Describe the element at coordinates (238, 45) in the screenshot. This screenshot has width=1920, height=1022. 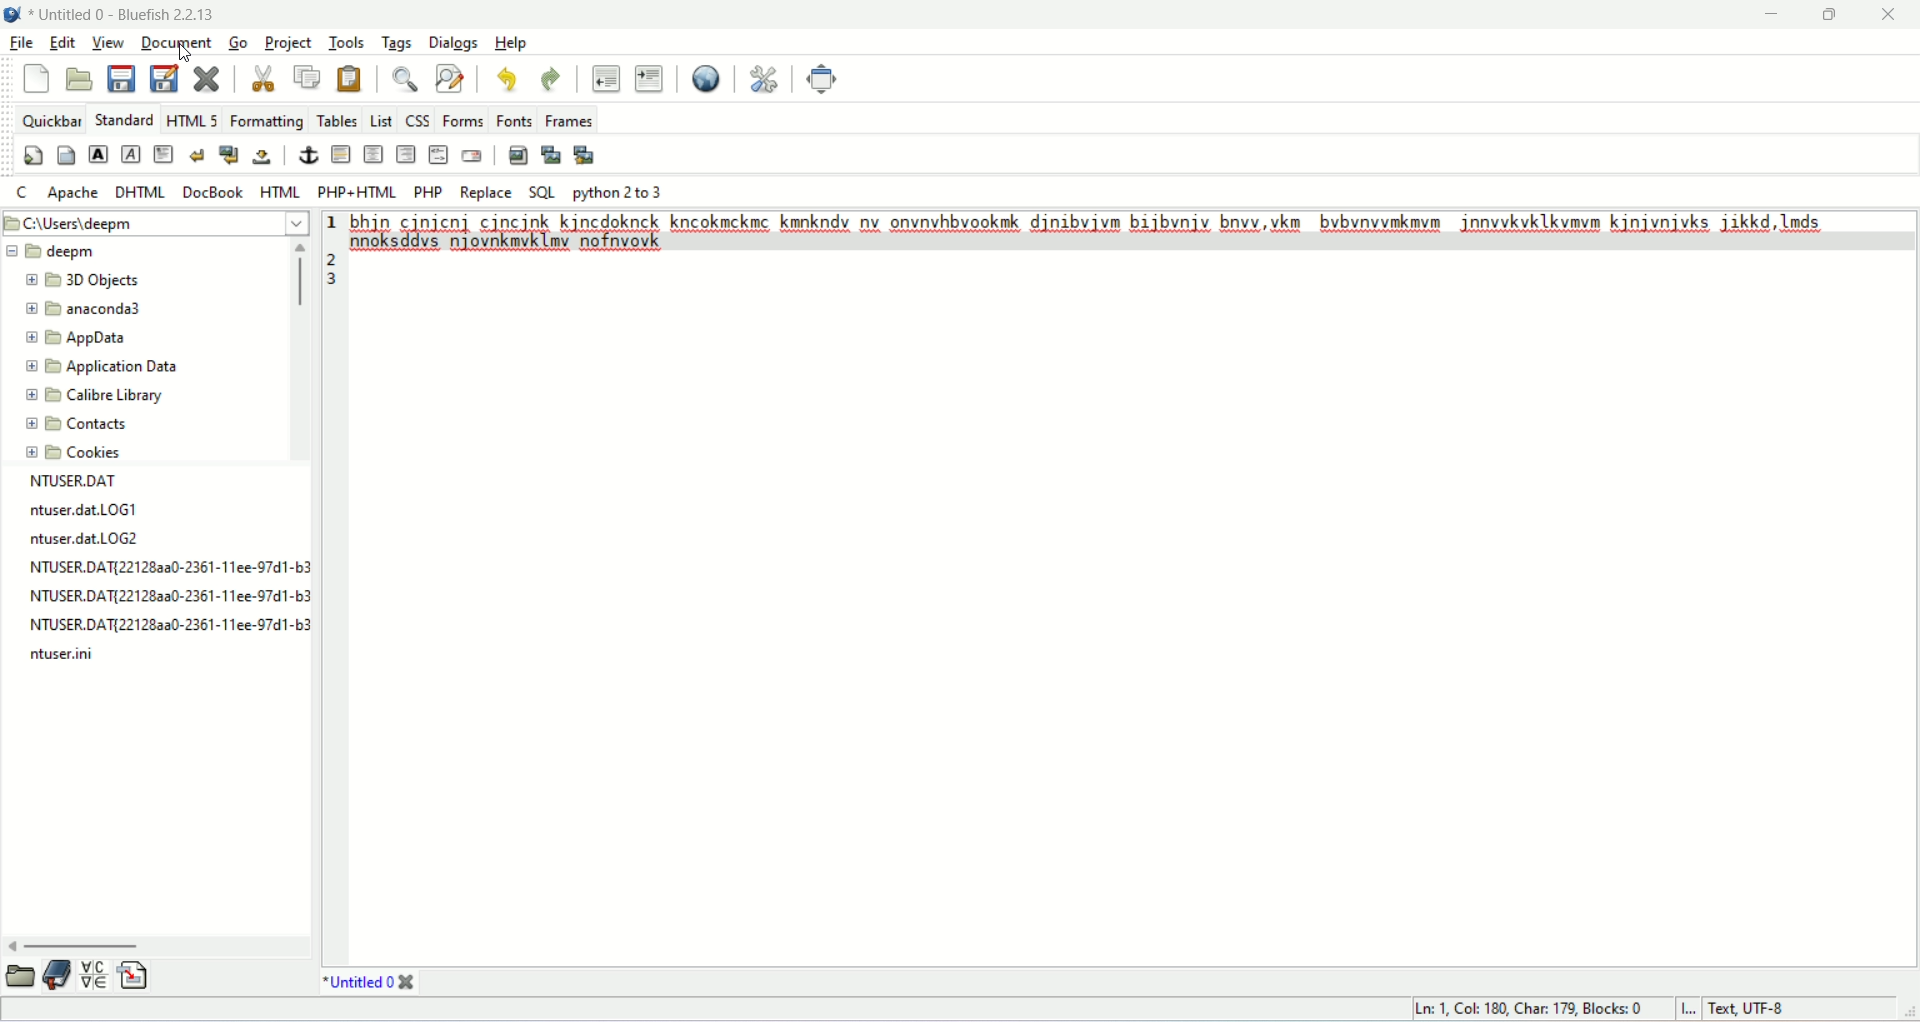
I see `go` at that location.